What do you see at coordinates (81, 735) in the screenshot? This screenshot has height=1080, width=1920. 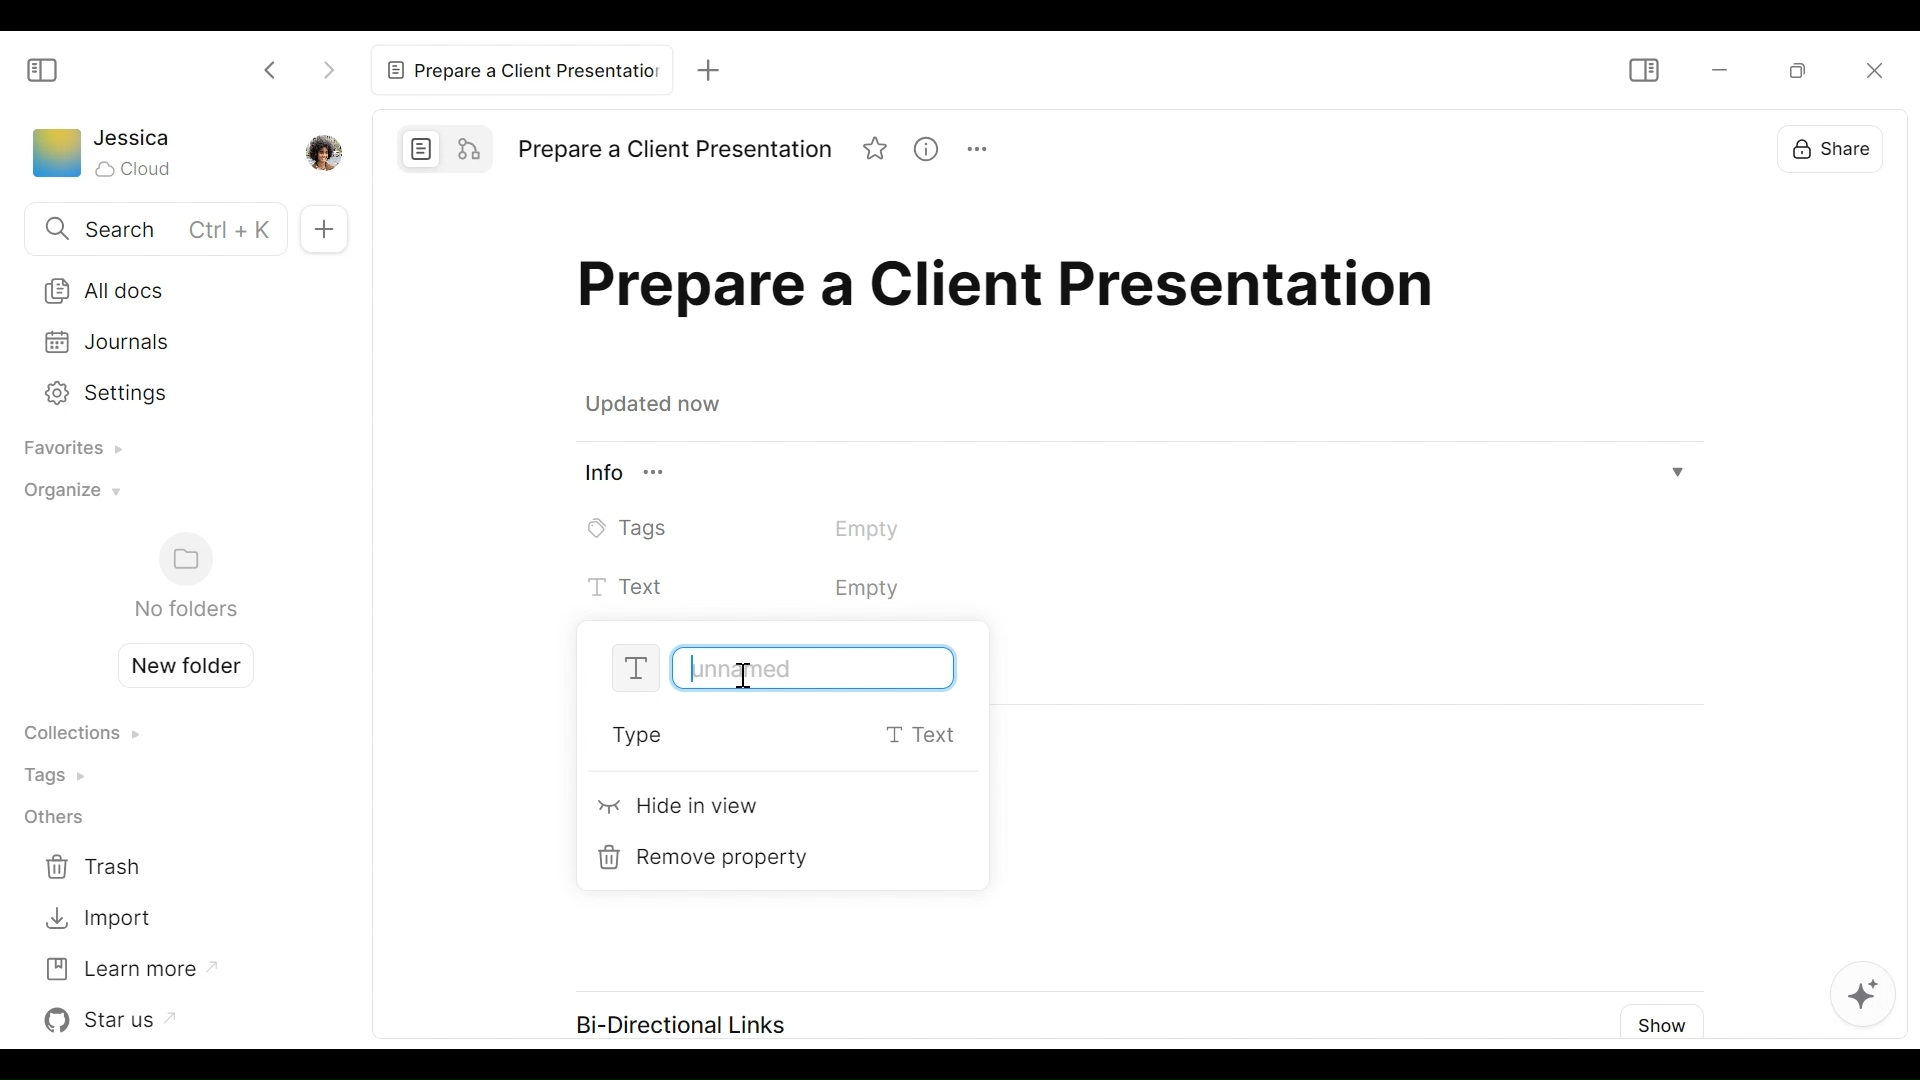 I see `Collections` at bounding box center [81, 735].